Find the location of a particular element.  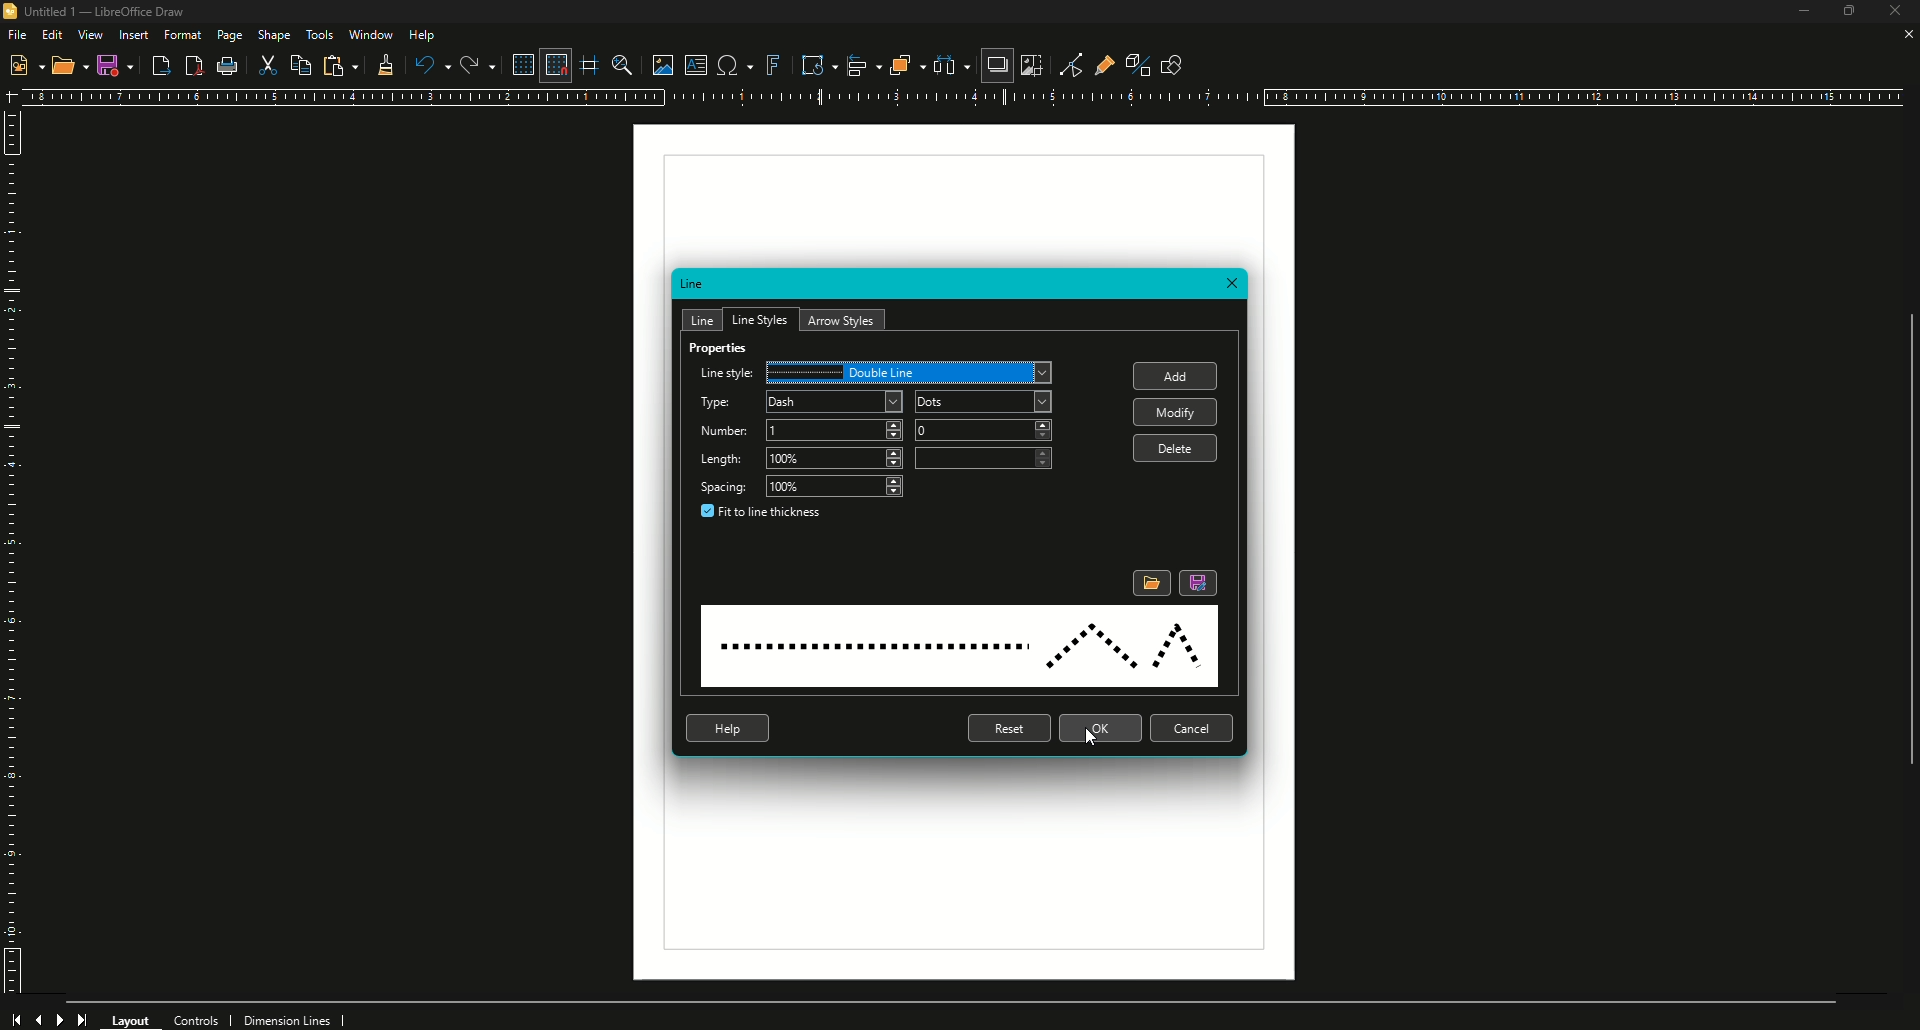

Show Gluepoint Functions is located at coordinates (1098, 63).